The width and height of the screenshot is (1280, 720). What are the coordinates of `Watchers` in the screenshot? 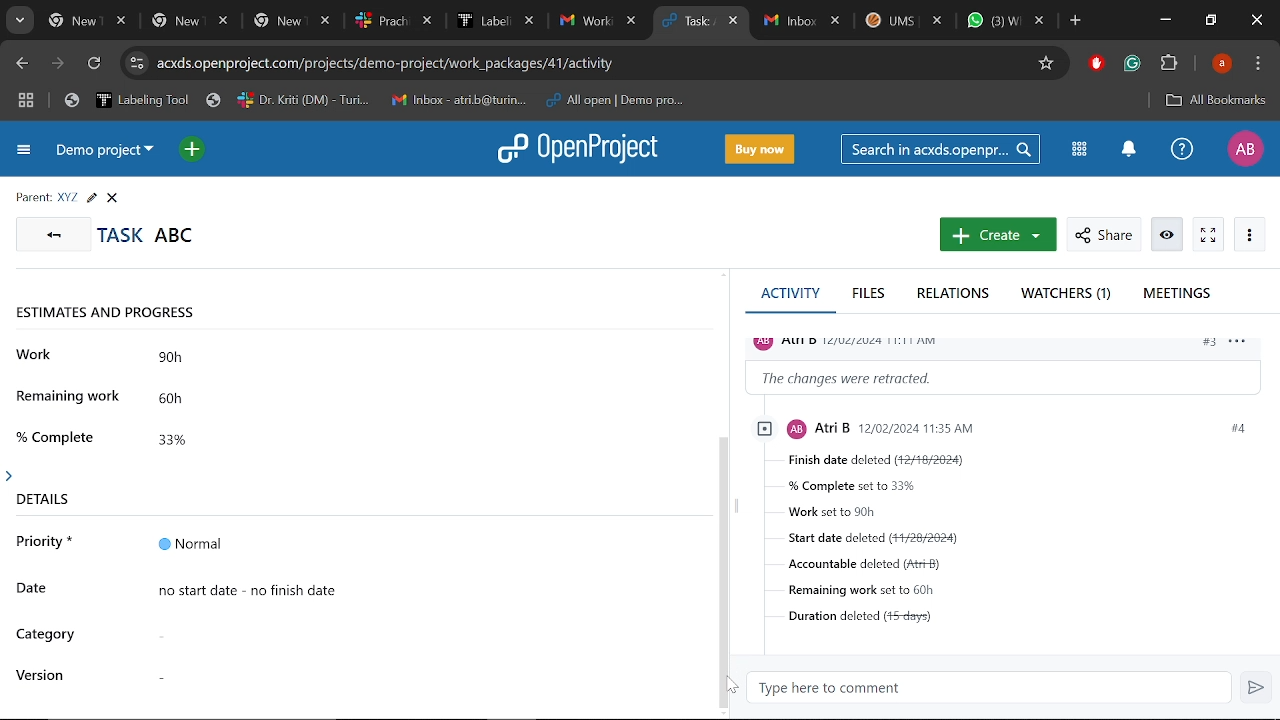 It's located at (1068, 294).